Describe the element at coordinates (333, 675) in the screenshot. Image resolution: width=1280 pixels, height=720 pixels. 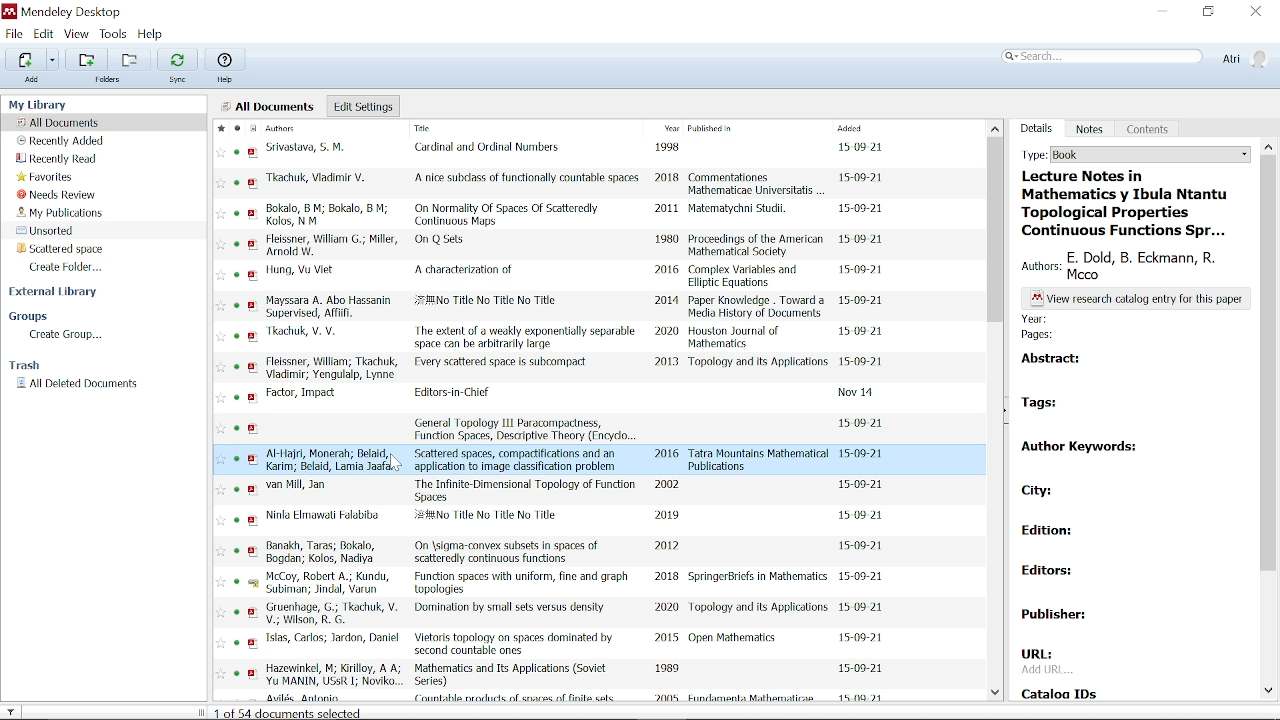
I see `authors` at that location.